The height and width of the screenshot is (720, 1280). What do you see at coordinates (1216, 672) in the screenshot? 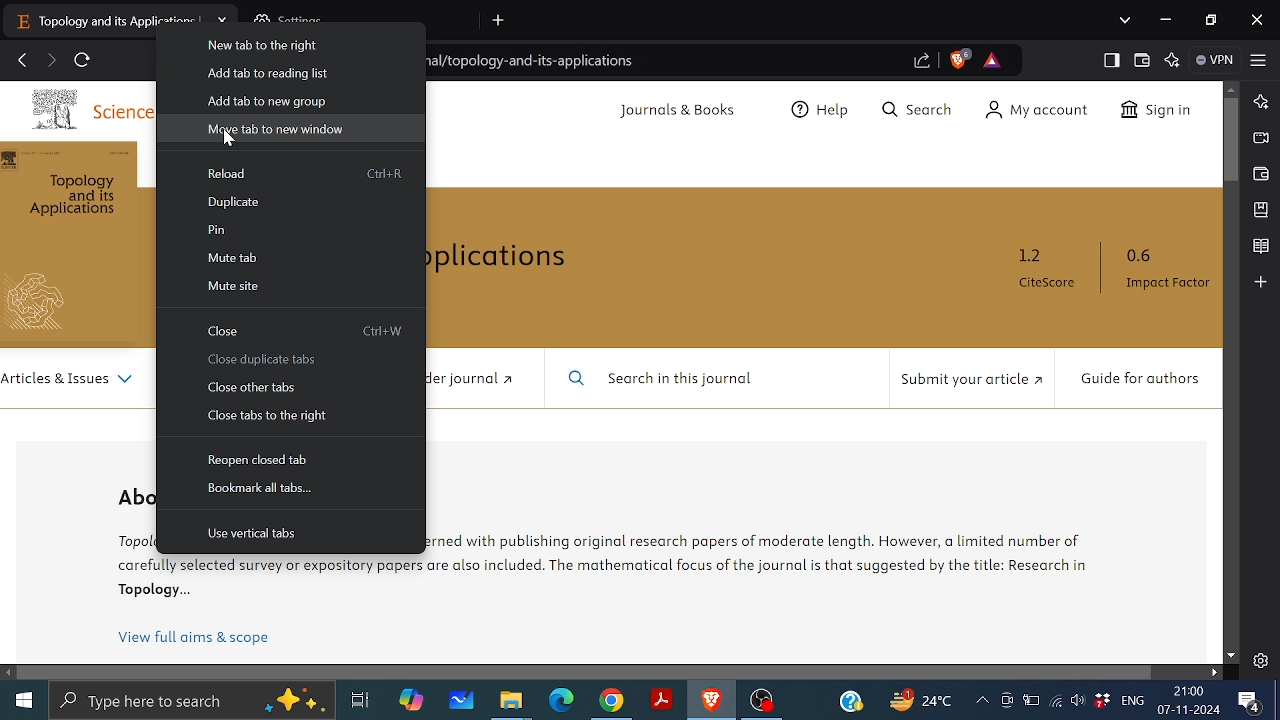
I see `Move right` at bounding box center [1216, 672].